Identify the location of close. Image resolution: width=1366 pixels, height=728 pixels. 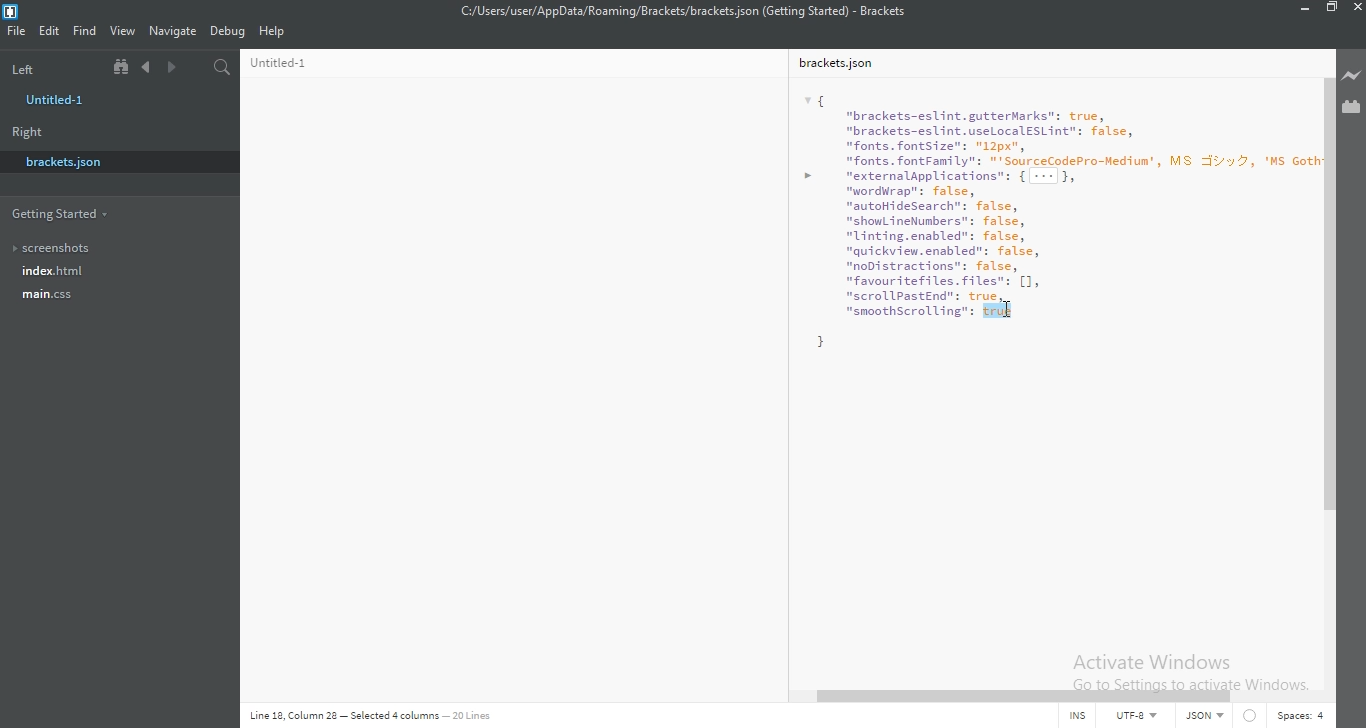
(1357, 7).